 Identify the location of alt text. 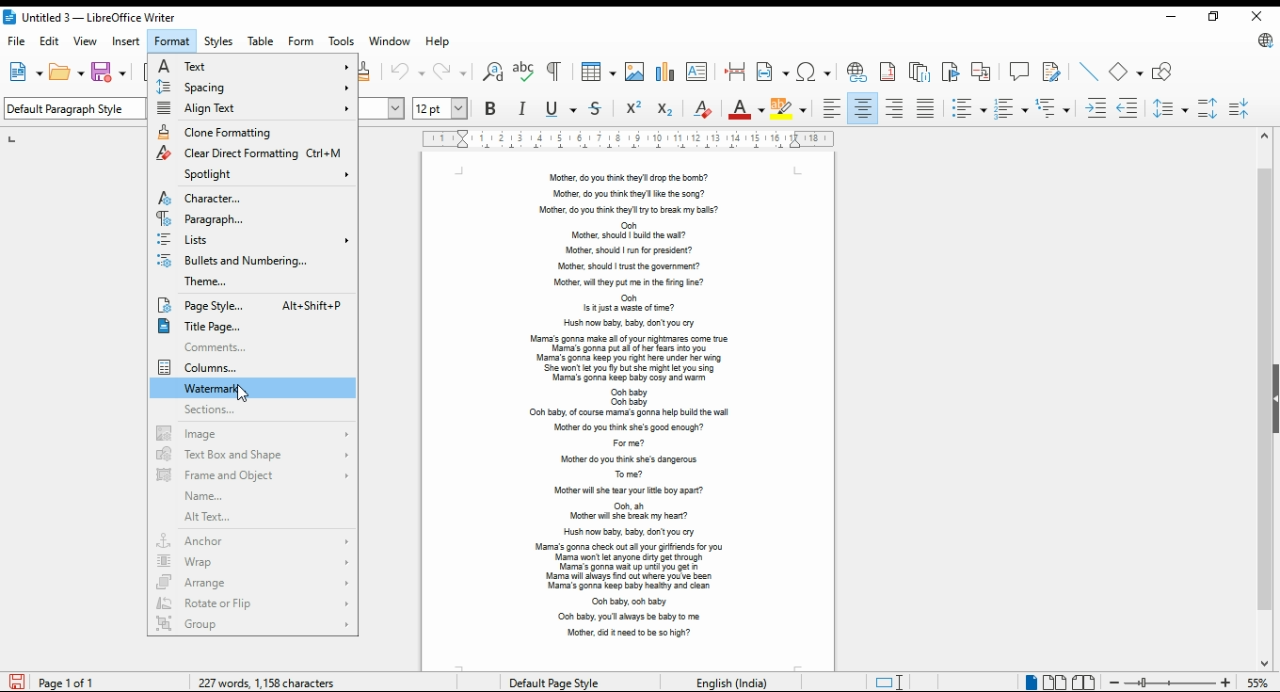
(257, 516).